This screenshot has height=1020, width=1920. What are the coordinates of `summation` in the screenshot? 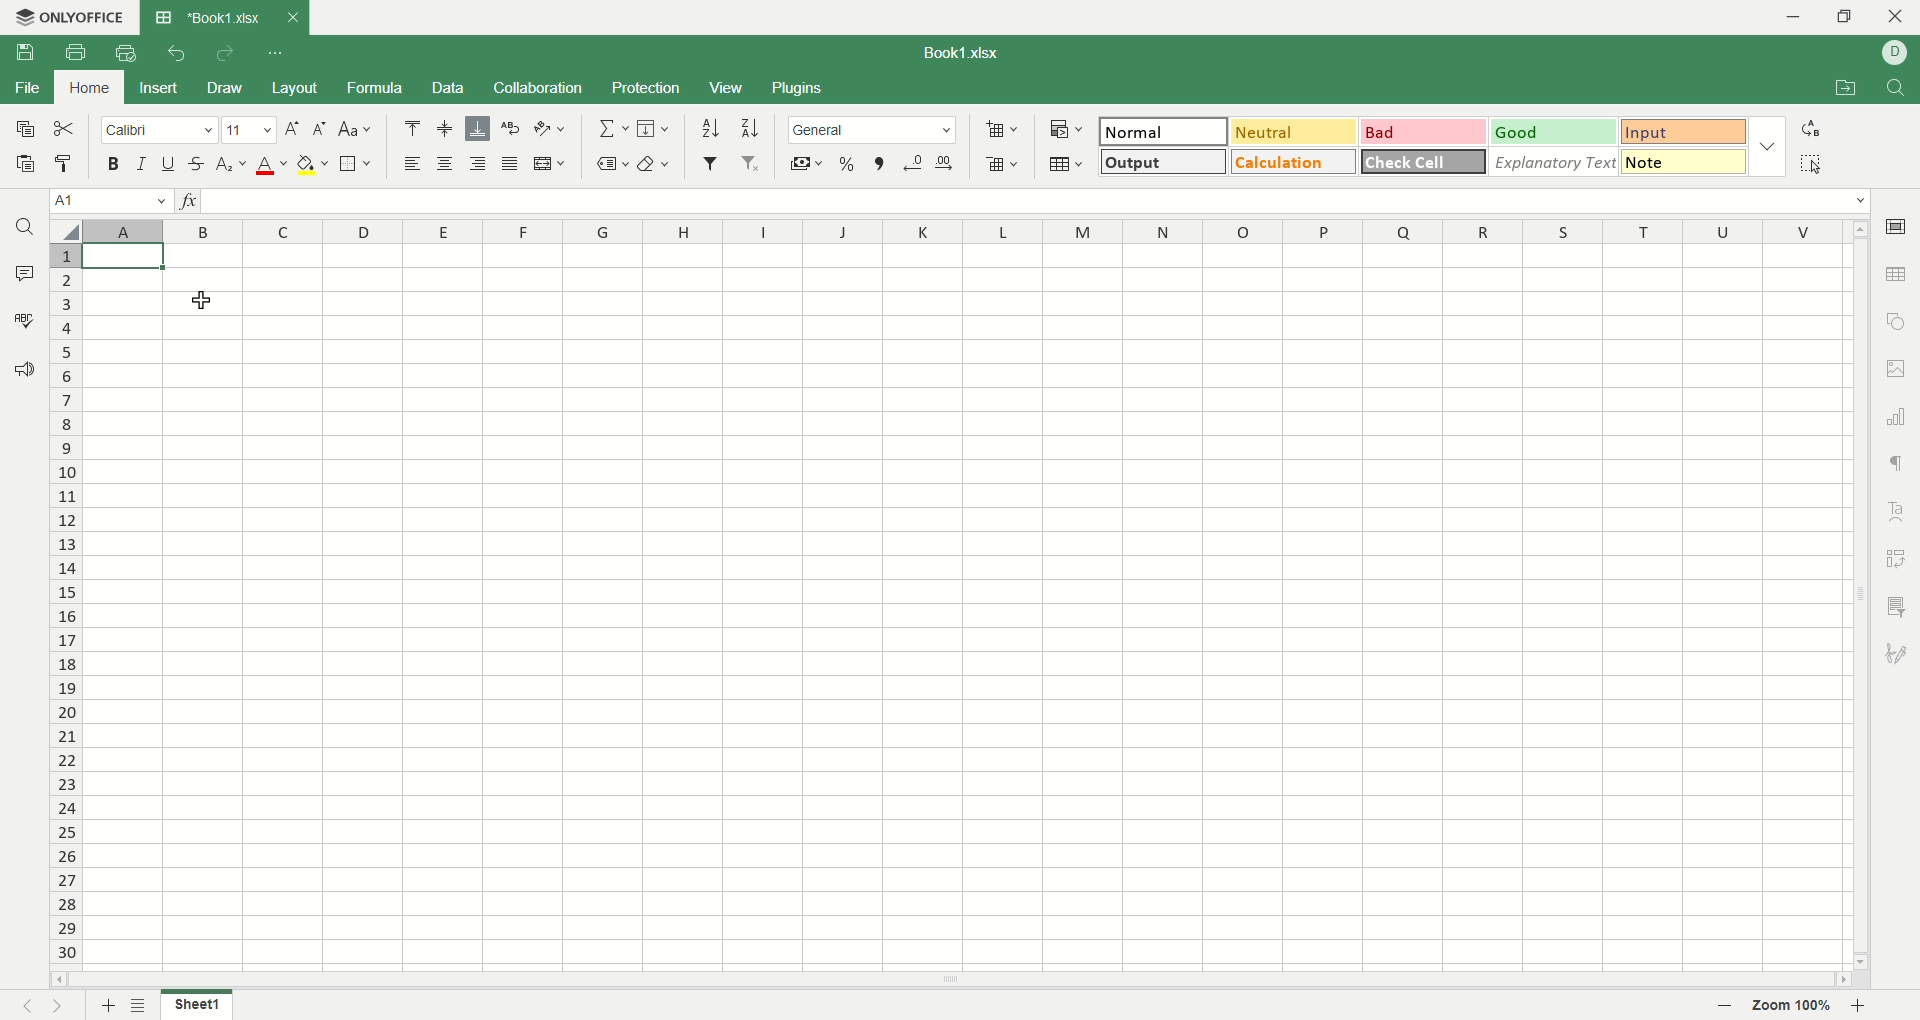 It's located at (612, 127).